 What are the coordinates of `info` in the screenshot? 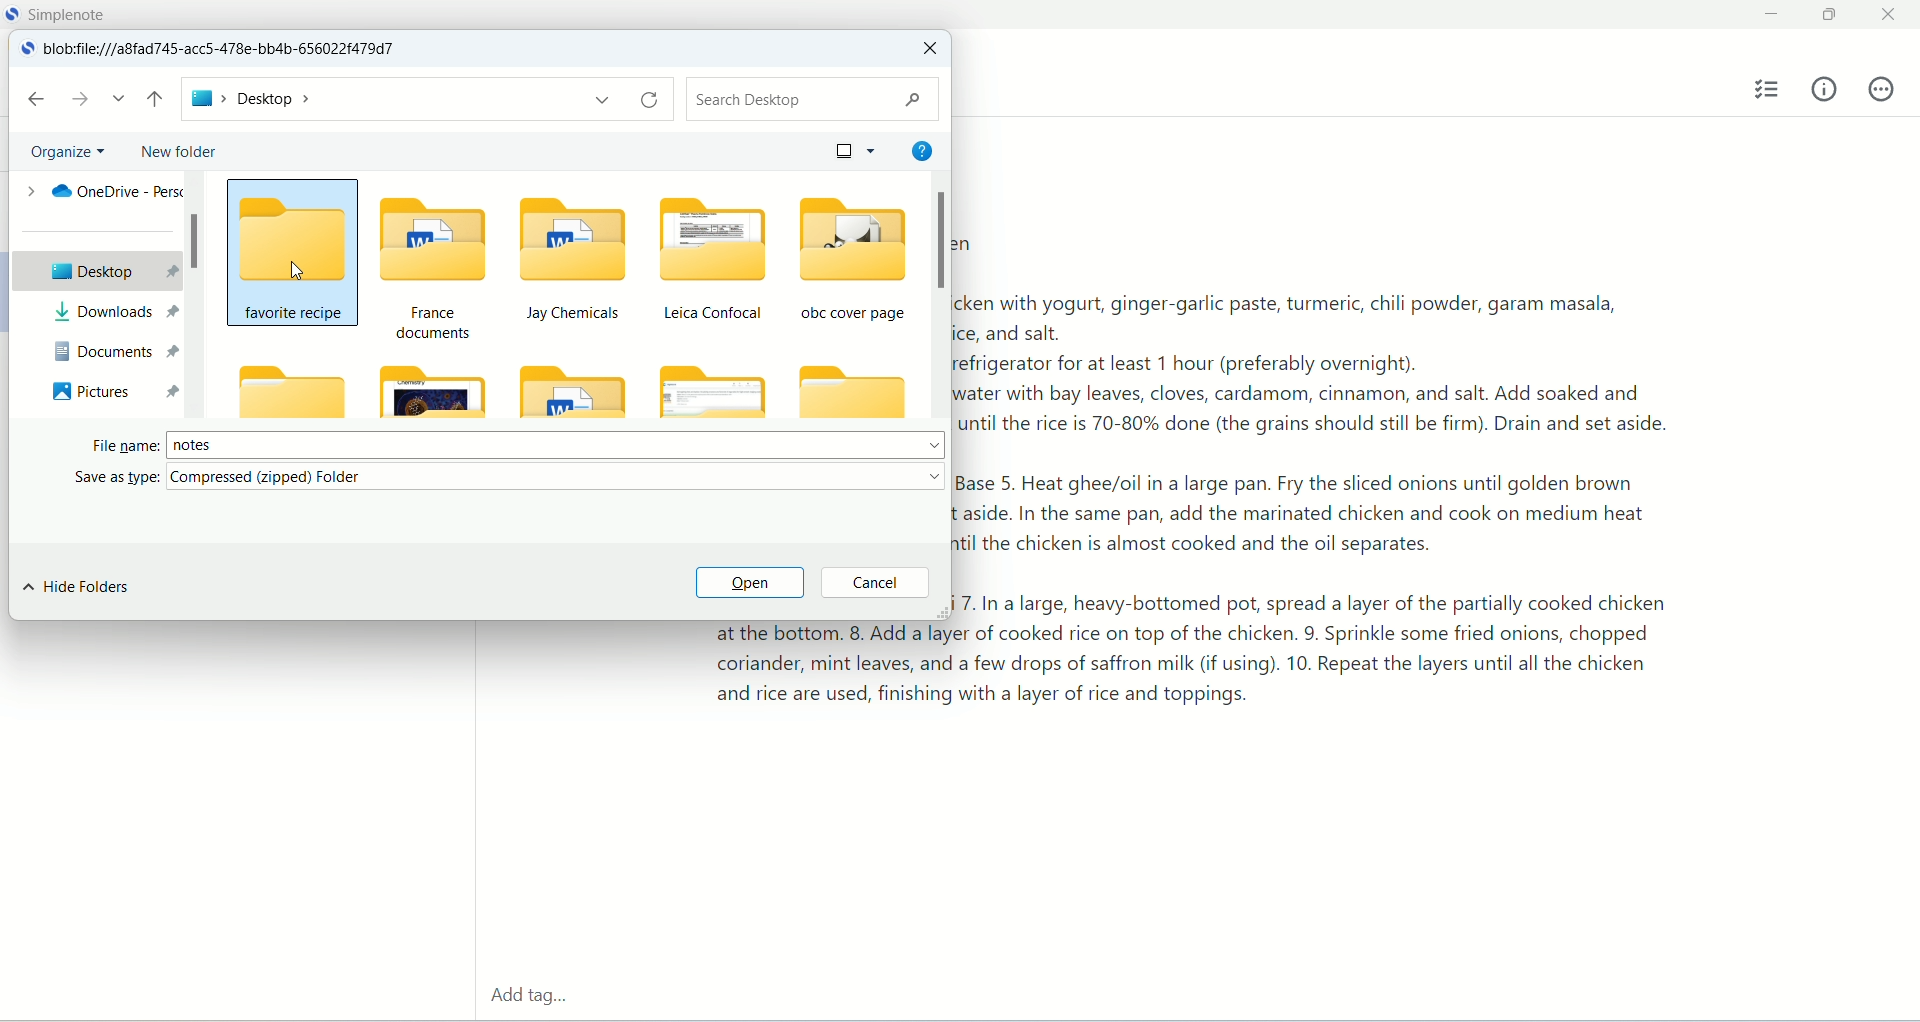 It's located at (1825, 88).